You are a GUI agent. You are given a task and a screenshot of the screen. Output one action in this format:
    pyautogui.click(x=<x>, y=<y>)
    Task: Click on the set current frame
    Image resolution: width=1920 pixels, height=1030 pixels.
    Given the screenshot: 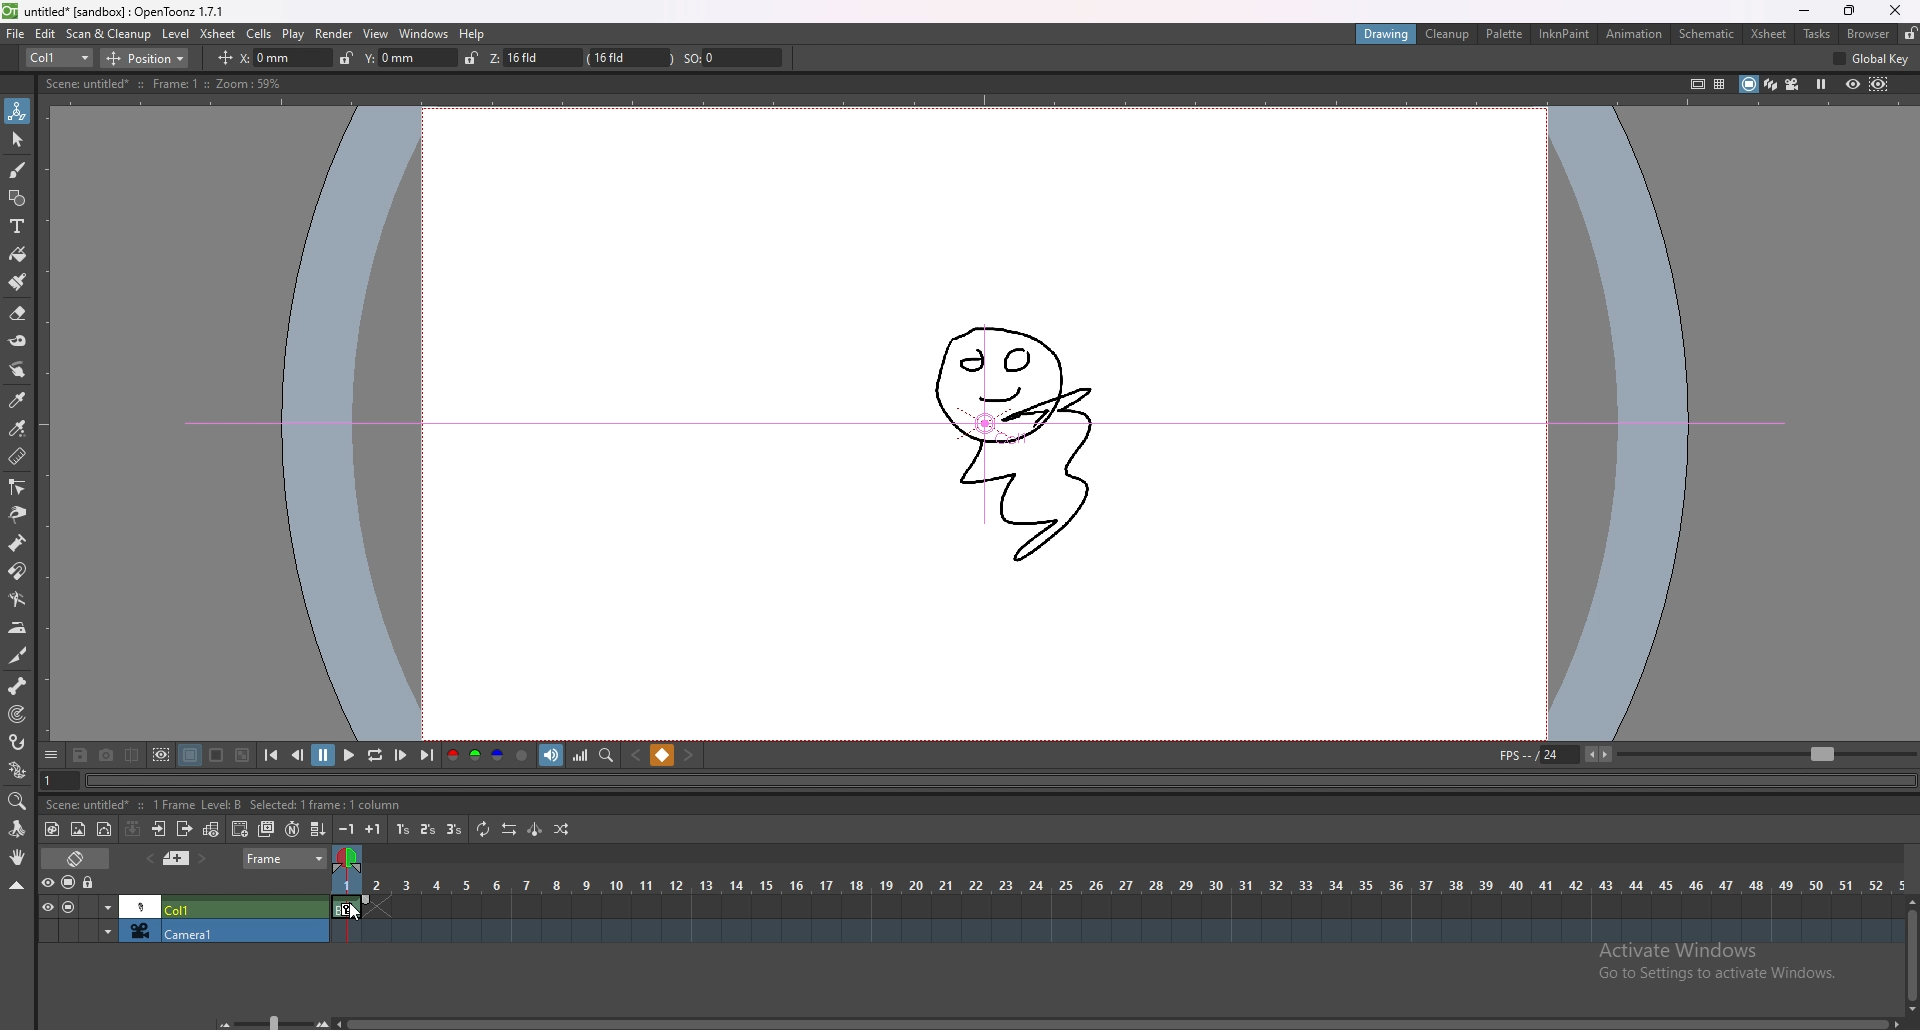 What is the action you would take?
    pyautogui.click(x=60, y=780)
    